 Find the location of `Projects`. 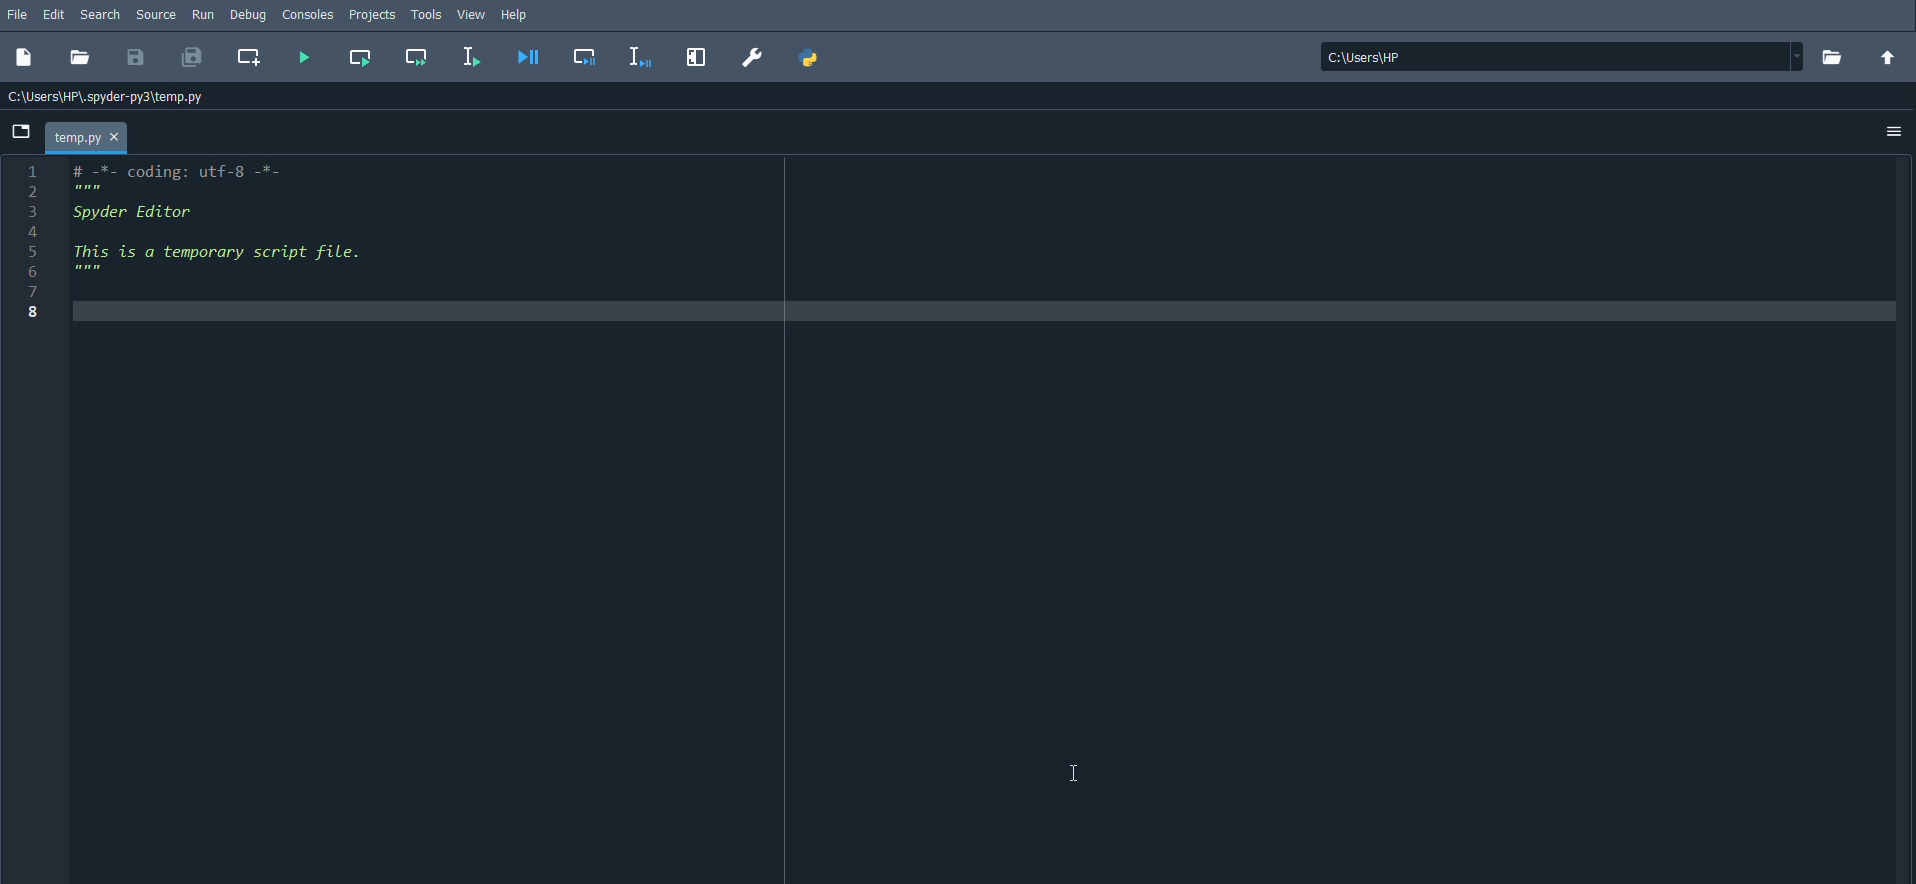

Projects is located at coordinates (373, 14).